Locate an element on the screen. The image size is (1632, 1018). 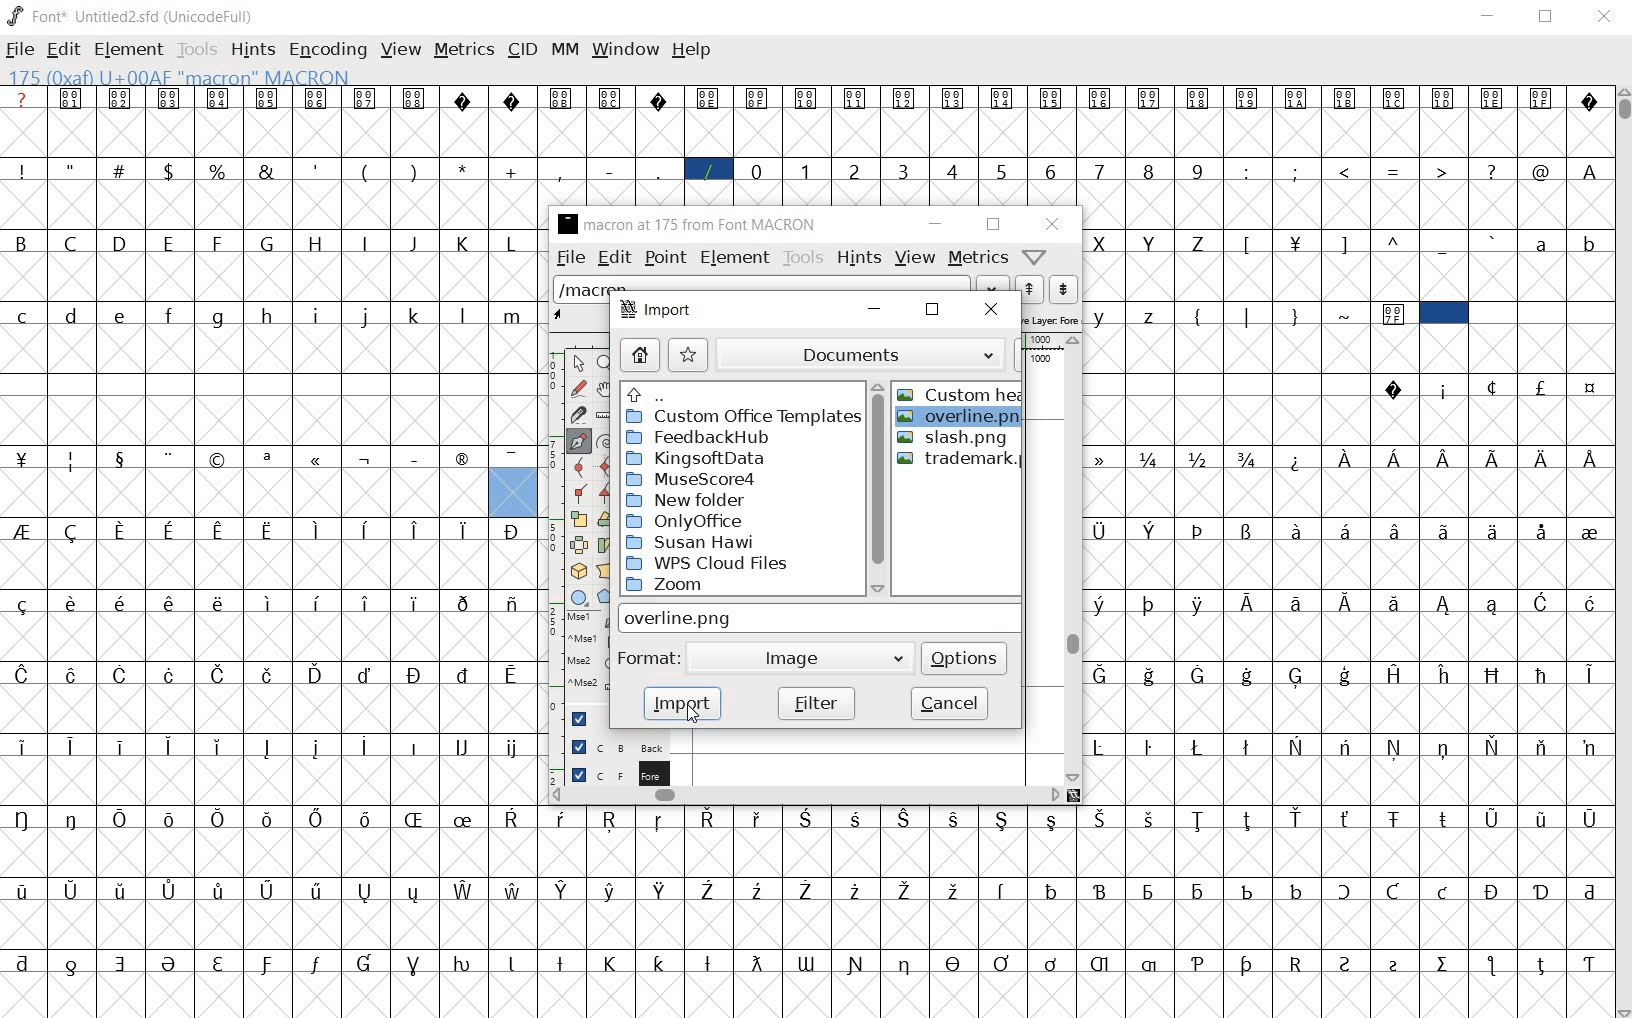
_ is located at coordinates (661, 171).